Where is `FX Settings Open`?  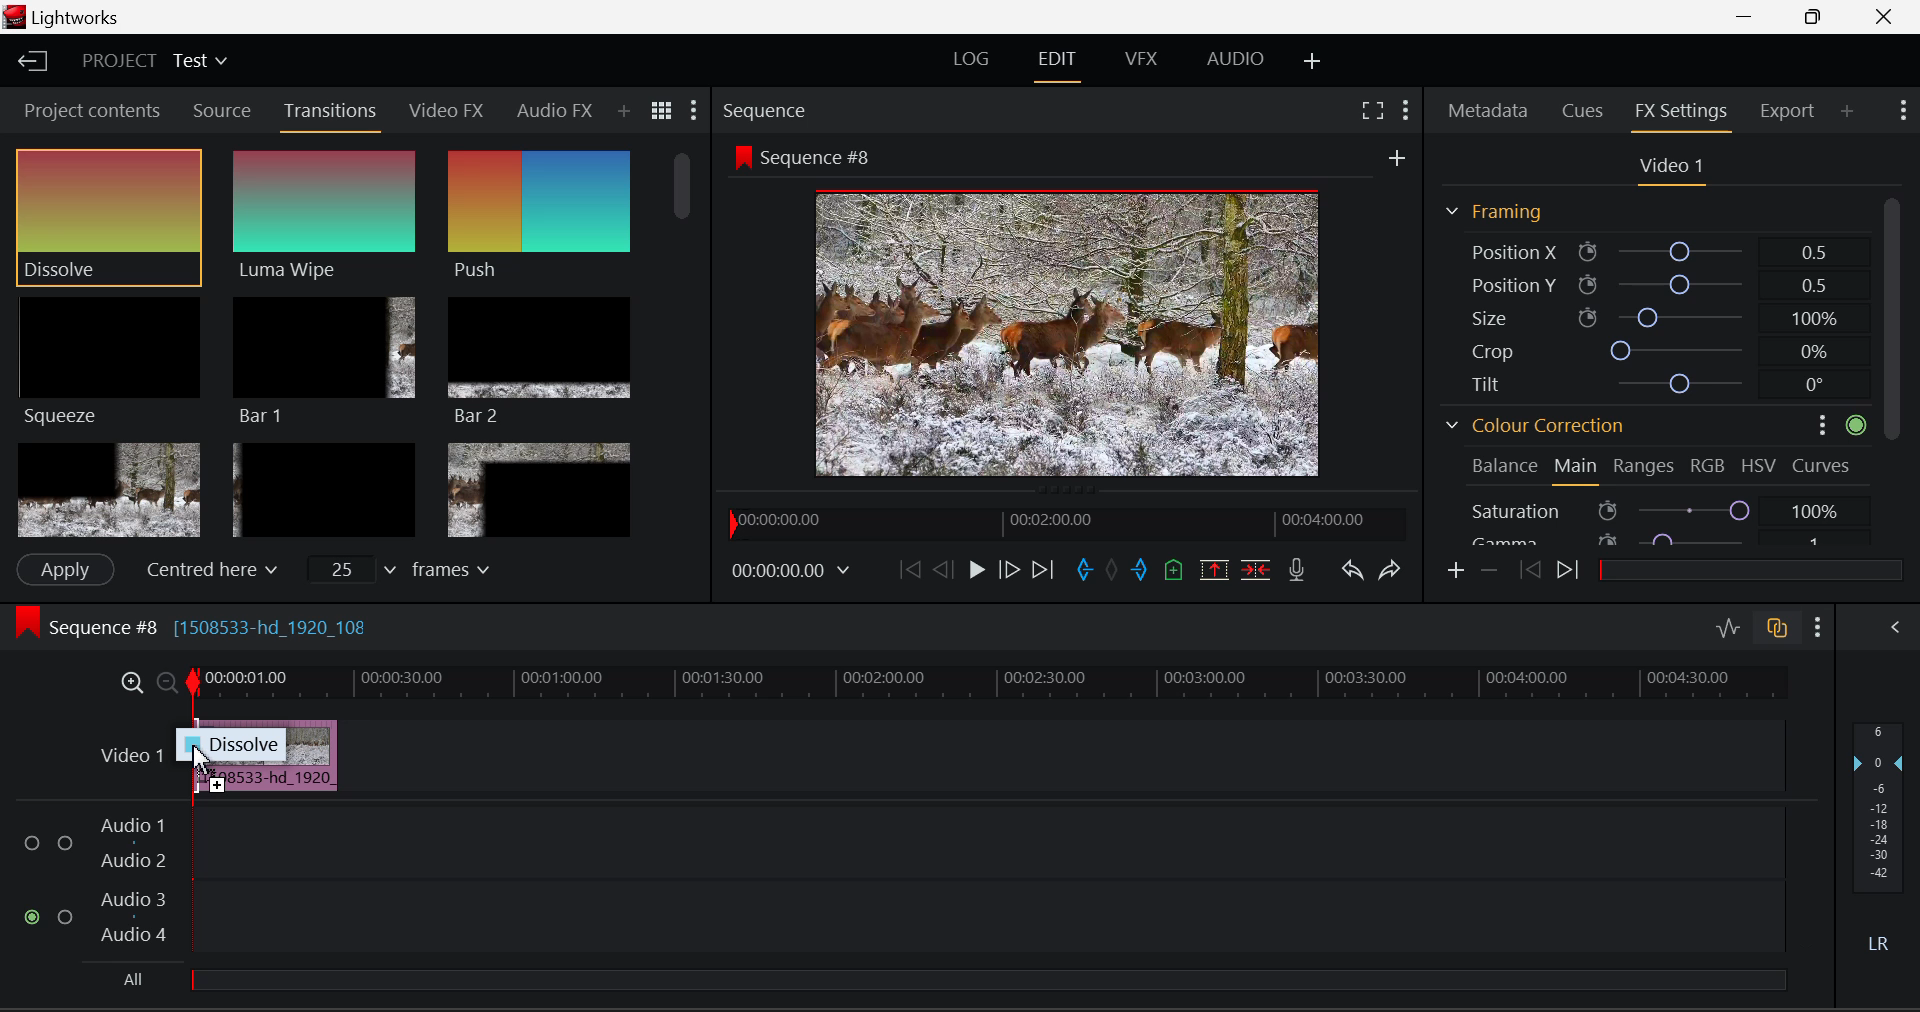
FX Settings Open is located at coordinates (1680, 113).